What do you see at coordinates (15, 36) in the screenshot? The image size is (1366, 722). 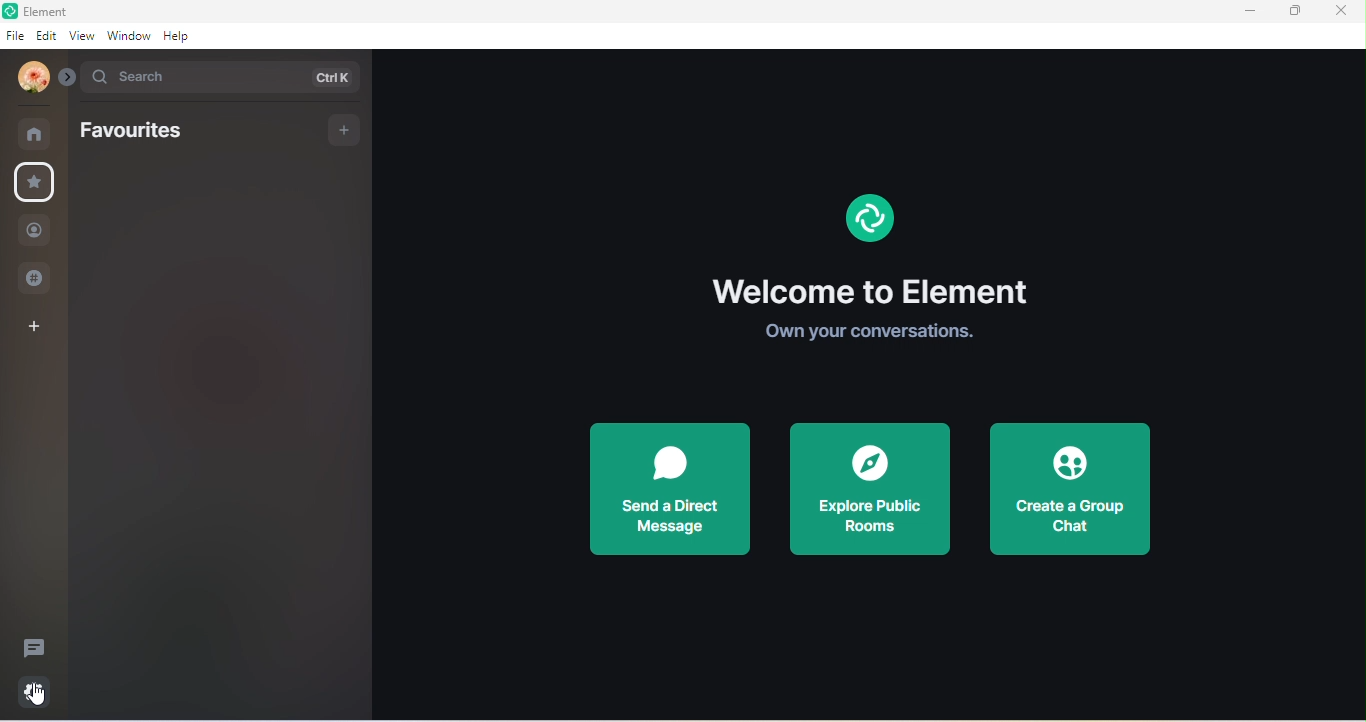 I see `file` at bounding box center [15, 36].